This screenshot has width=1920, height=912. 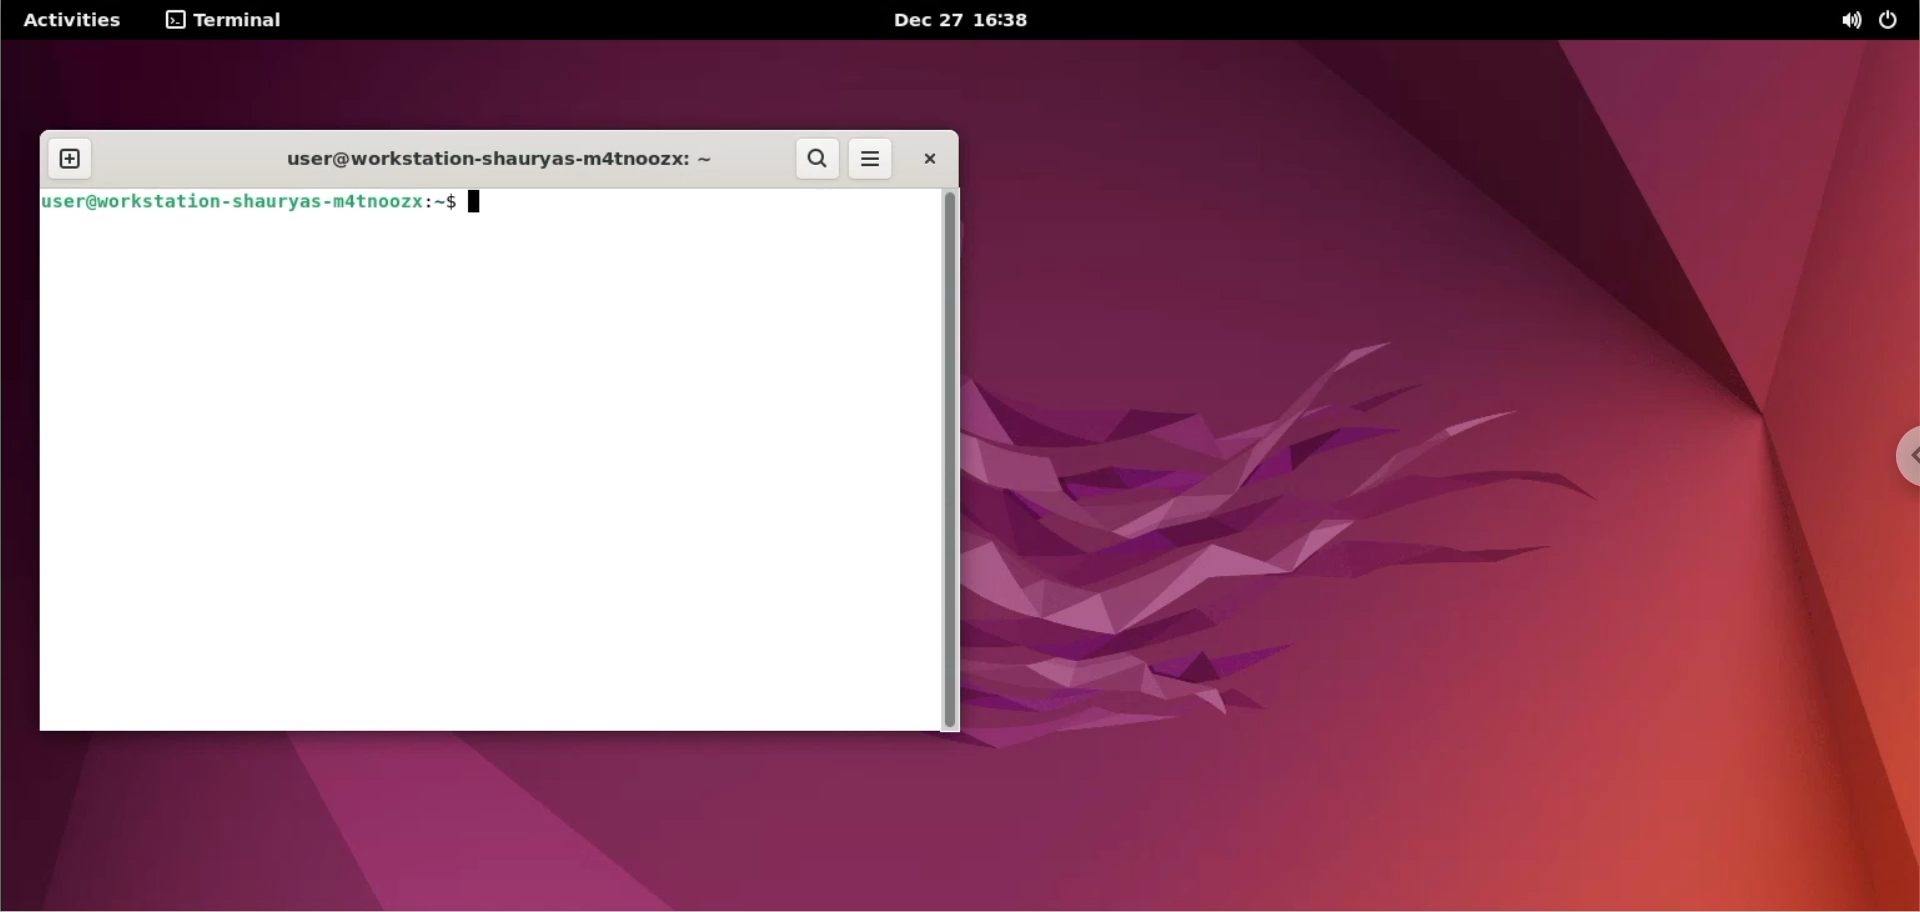 I want to click on search, so click(x=820, y=160).